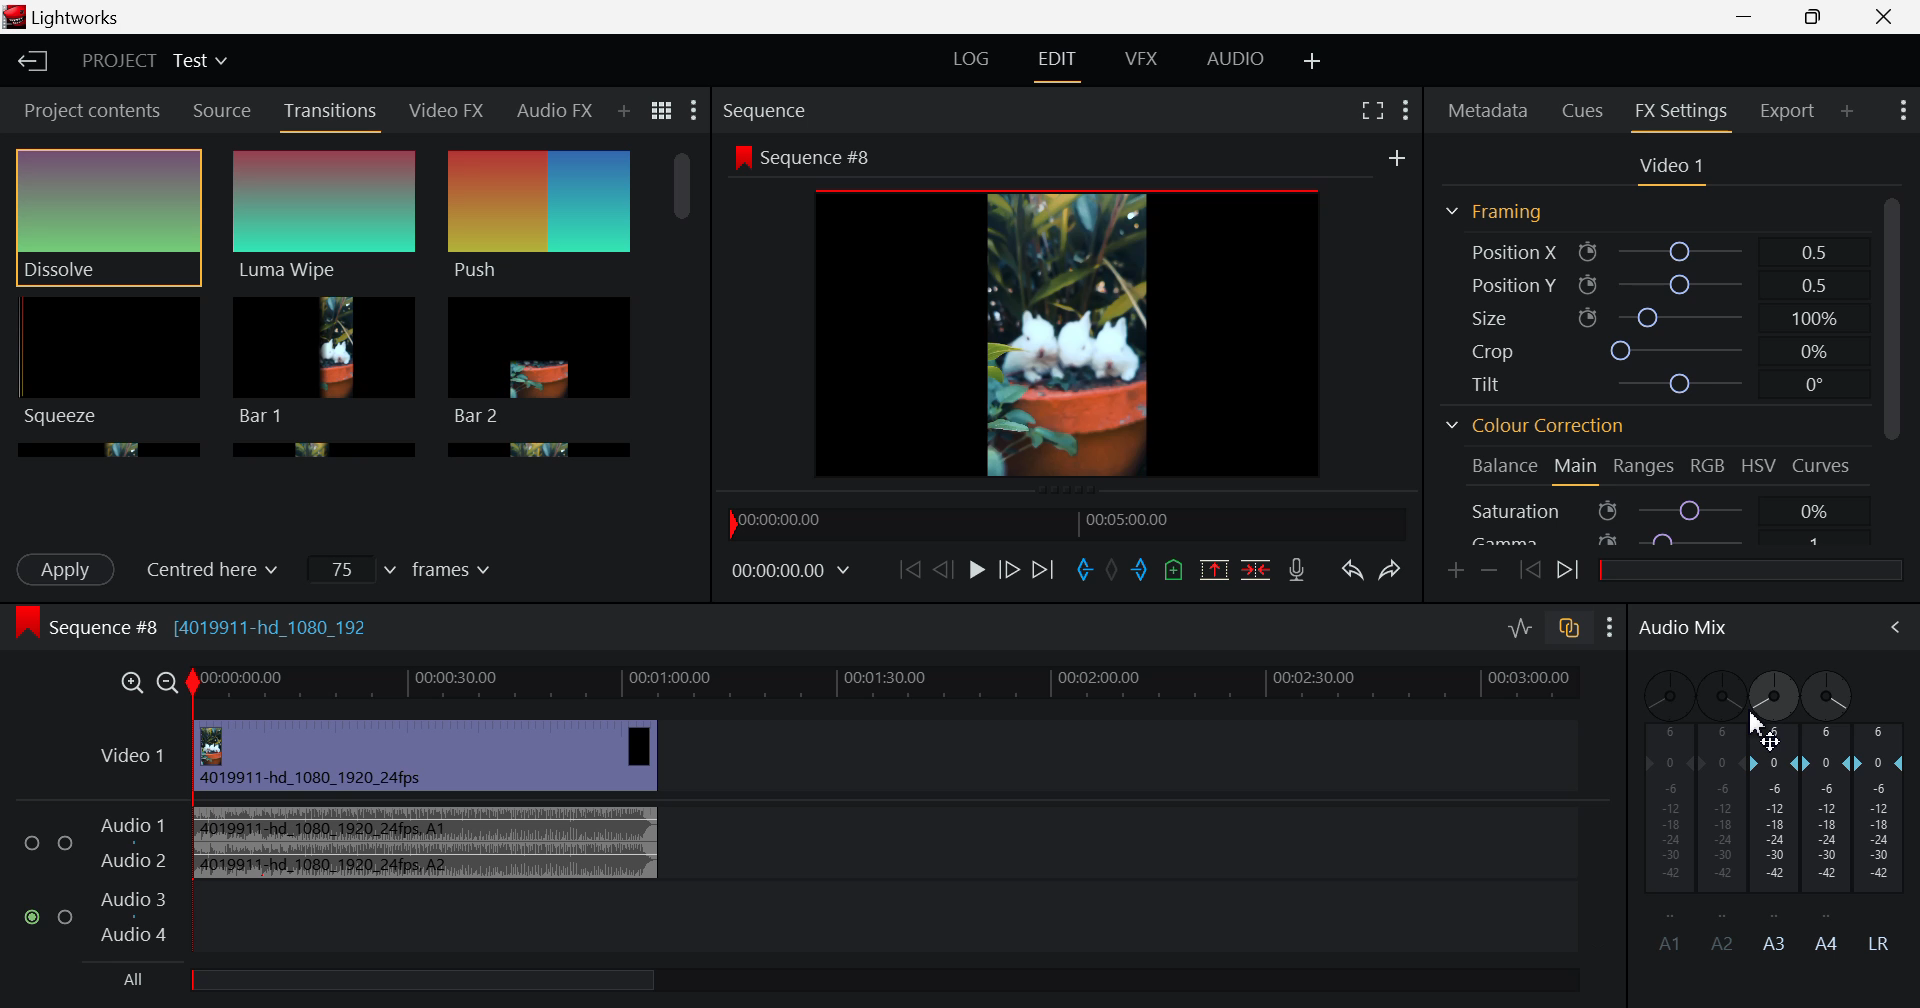 The image size is (1920, 1008). What do you see at coordinates (978, 569) in the screenshot?
I see `Play` at bounding box center [978, 569].